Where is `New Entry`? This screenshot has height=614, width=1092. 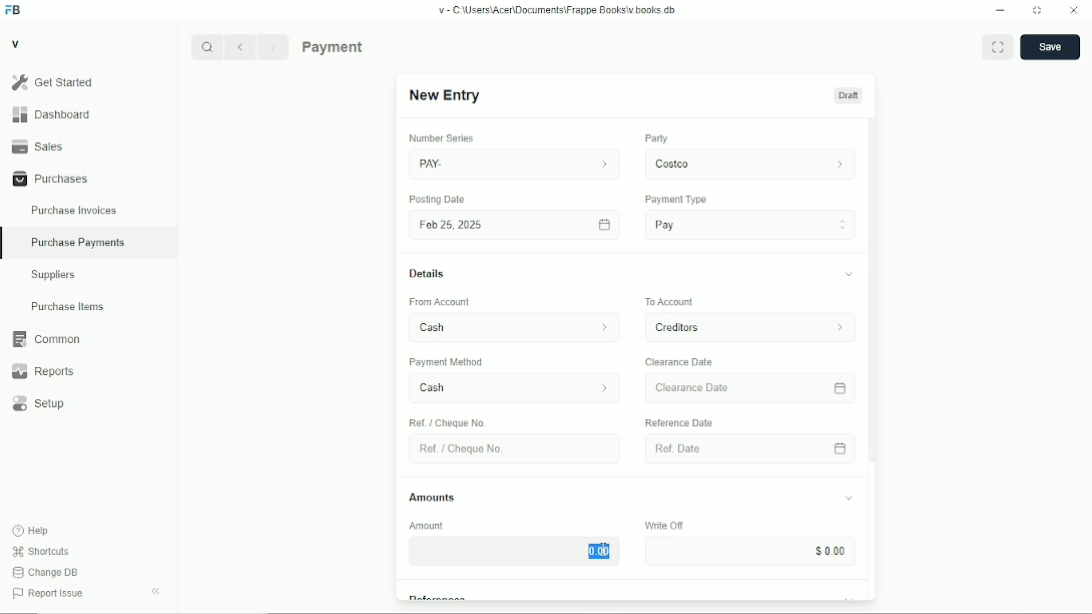 New Entry is located at coordinates (447, 95).